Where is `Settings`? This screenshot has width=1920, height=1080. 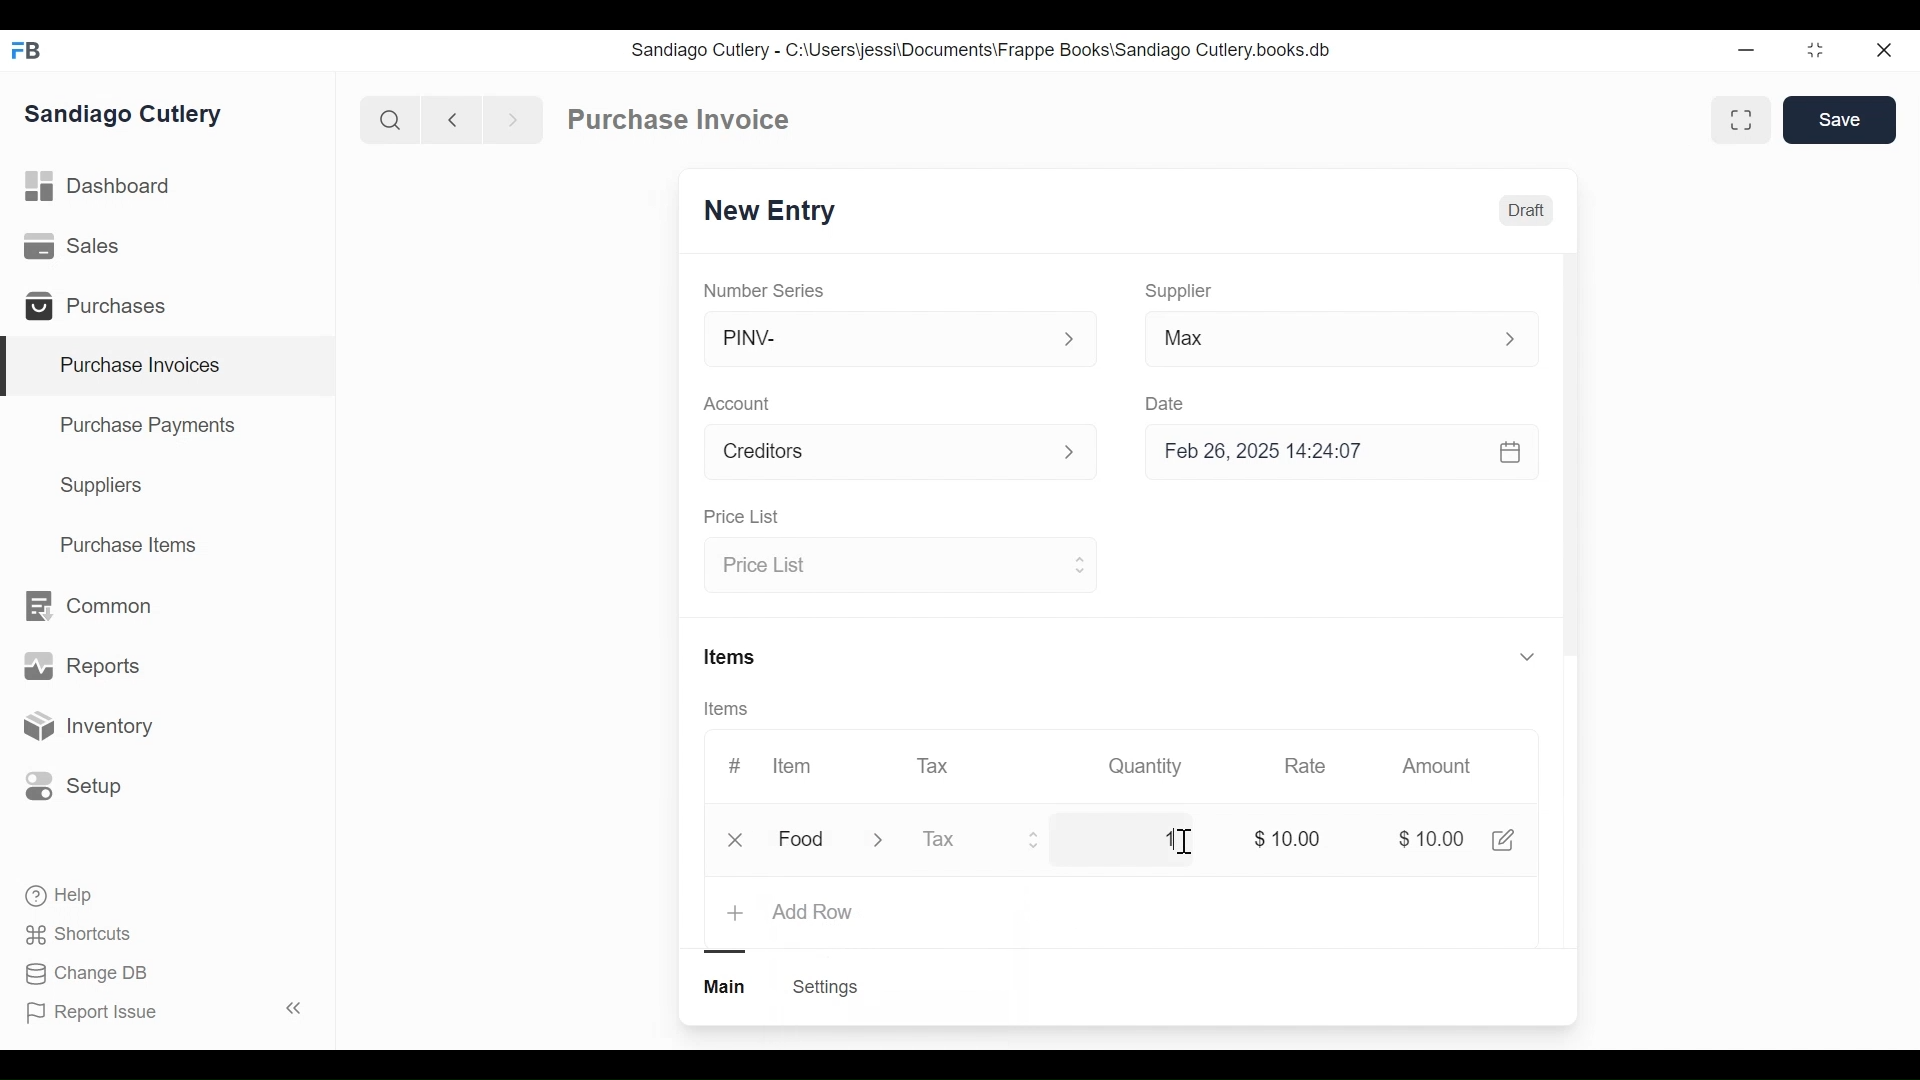 Settings is located at coordinates (824, 987).